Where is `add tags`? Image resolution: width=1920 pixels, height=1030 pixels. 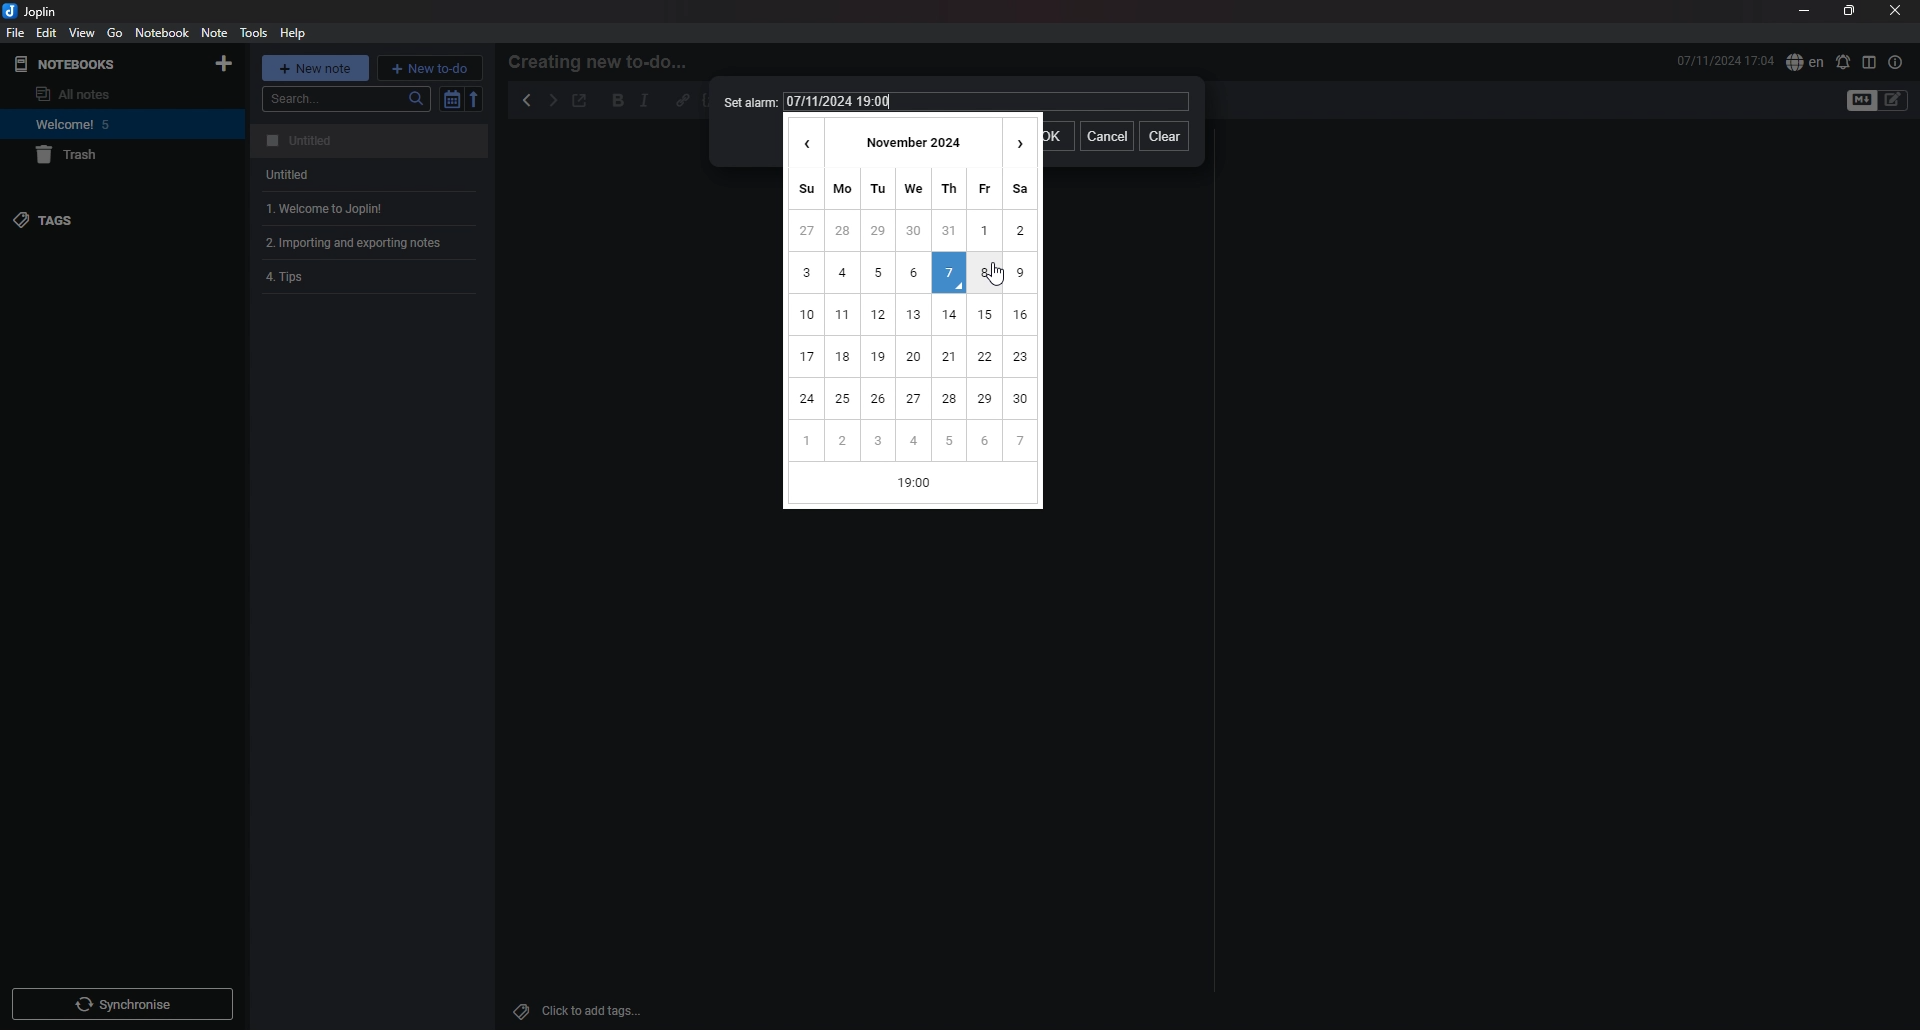 add tags is located at coordinates (580, 1011).